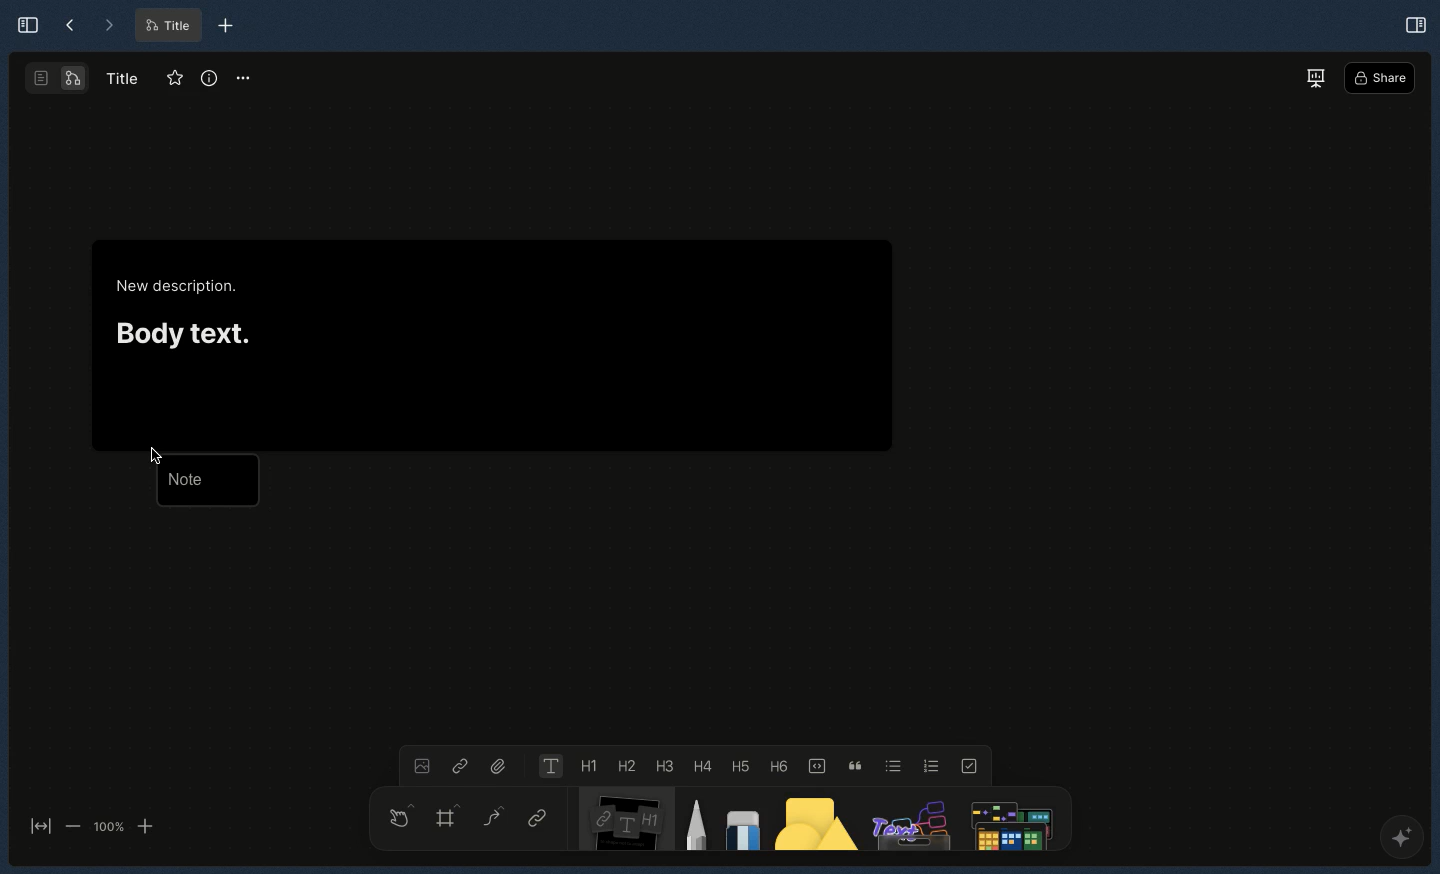  I want to click on To-do list, so click(972, 765).